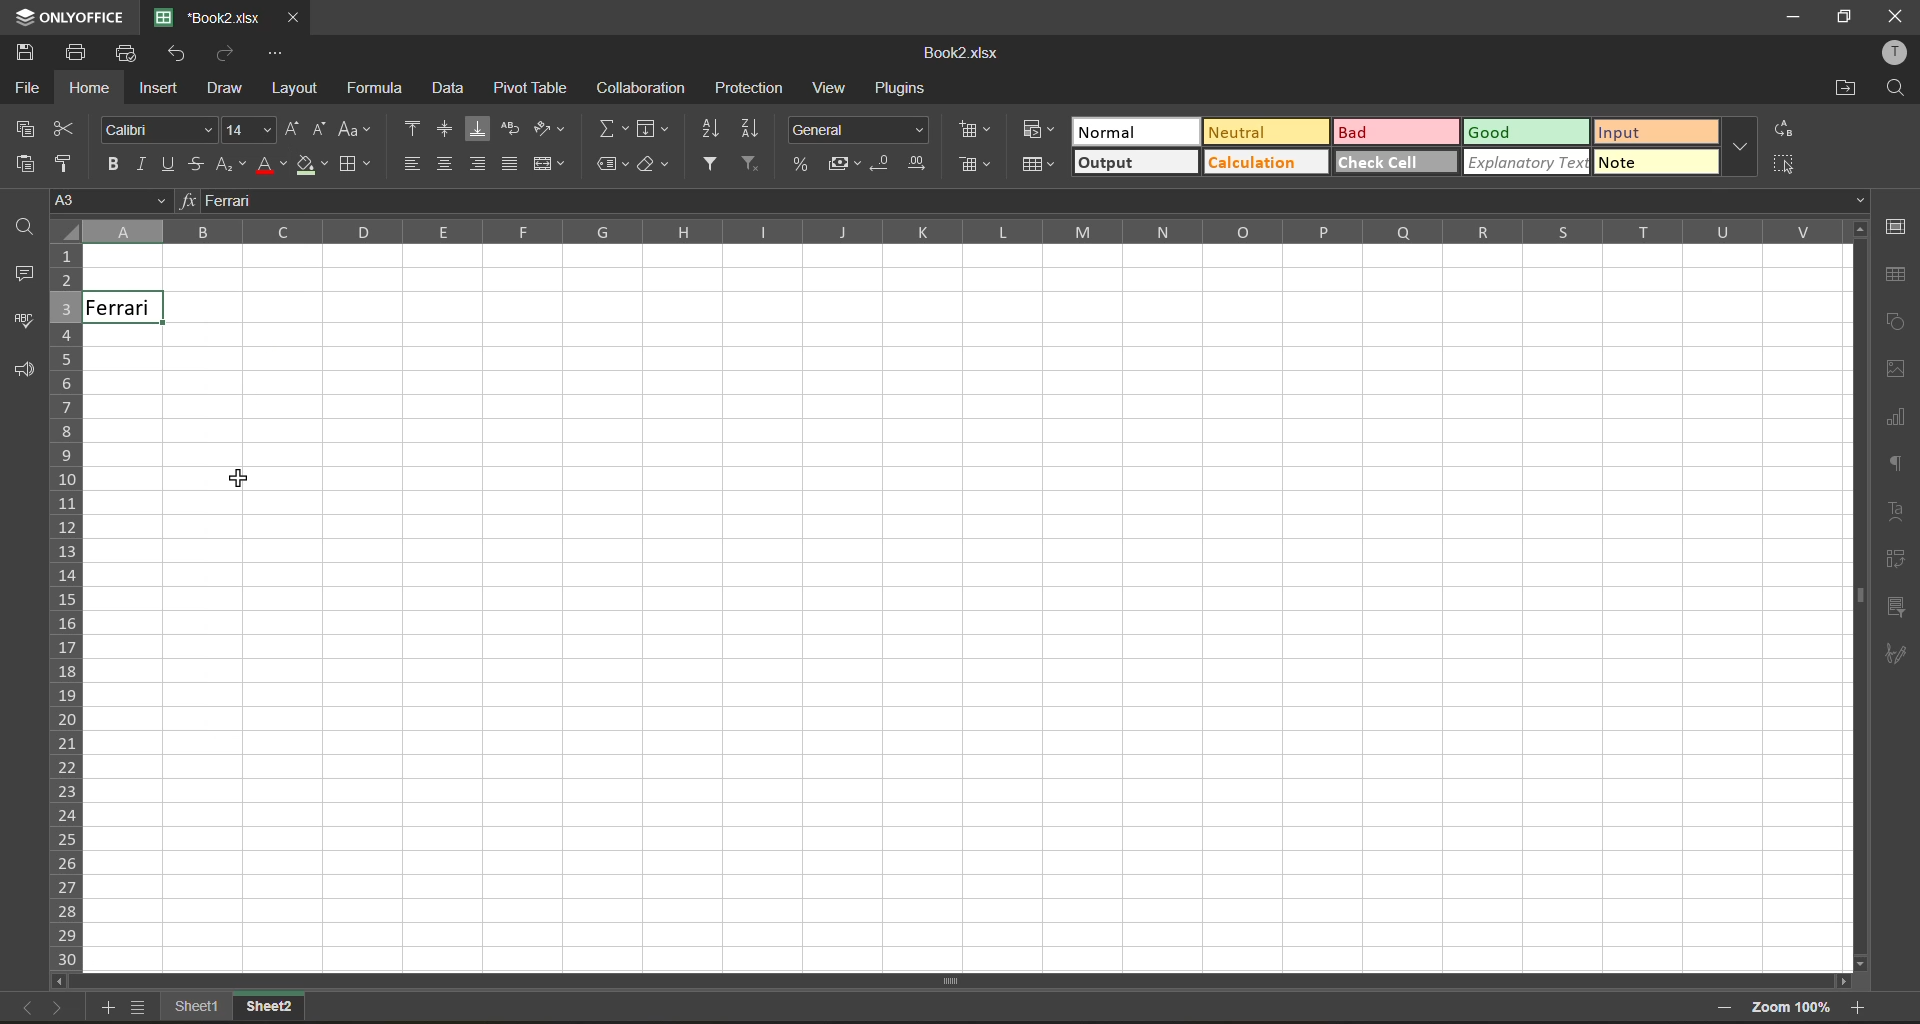 The height and width of the screenshot is (1024, 1920). Describe the element at coordinates (1261, 162) in the screenshot. I see `calculation` at that location.